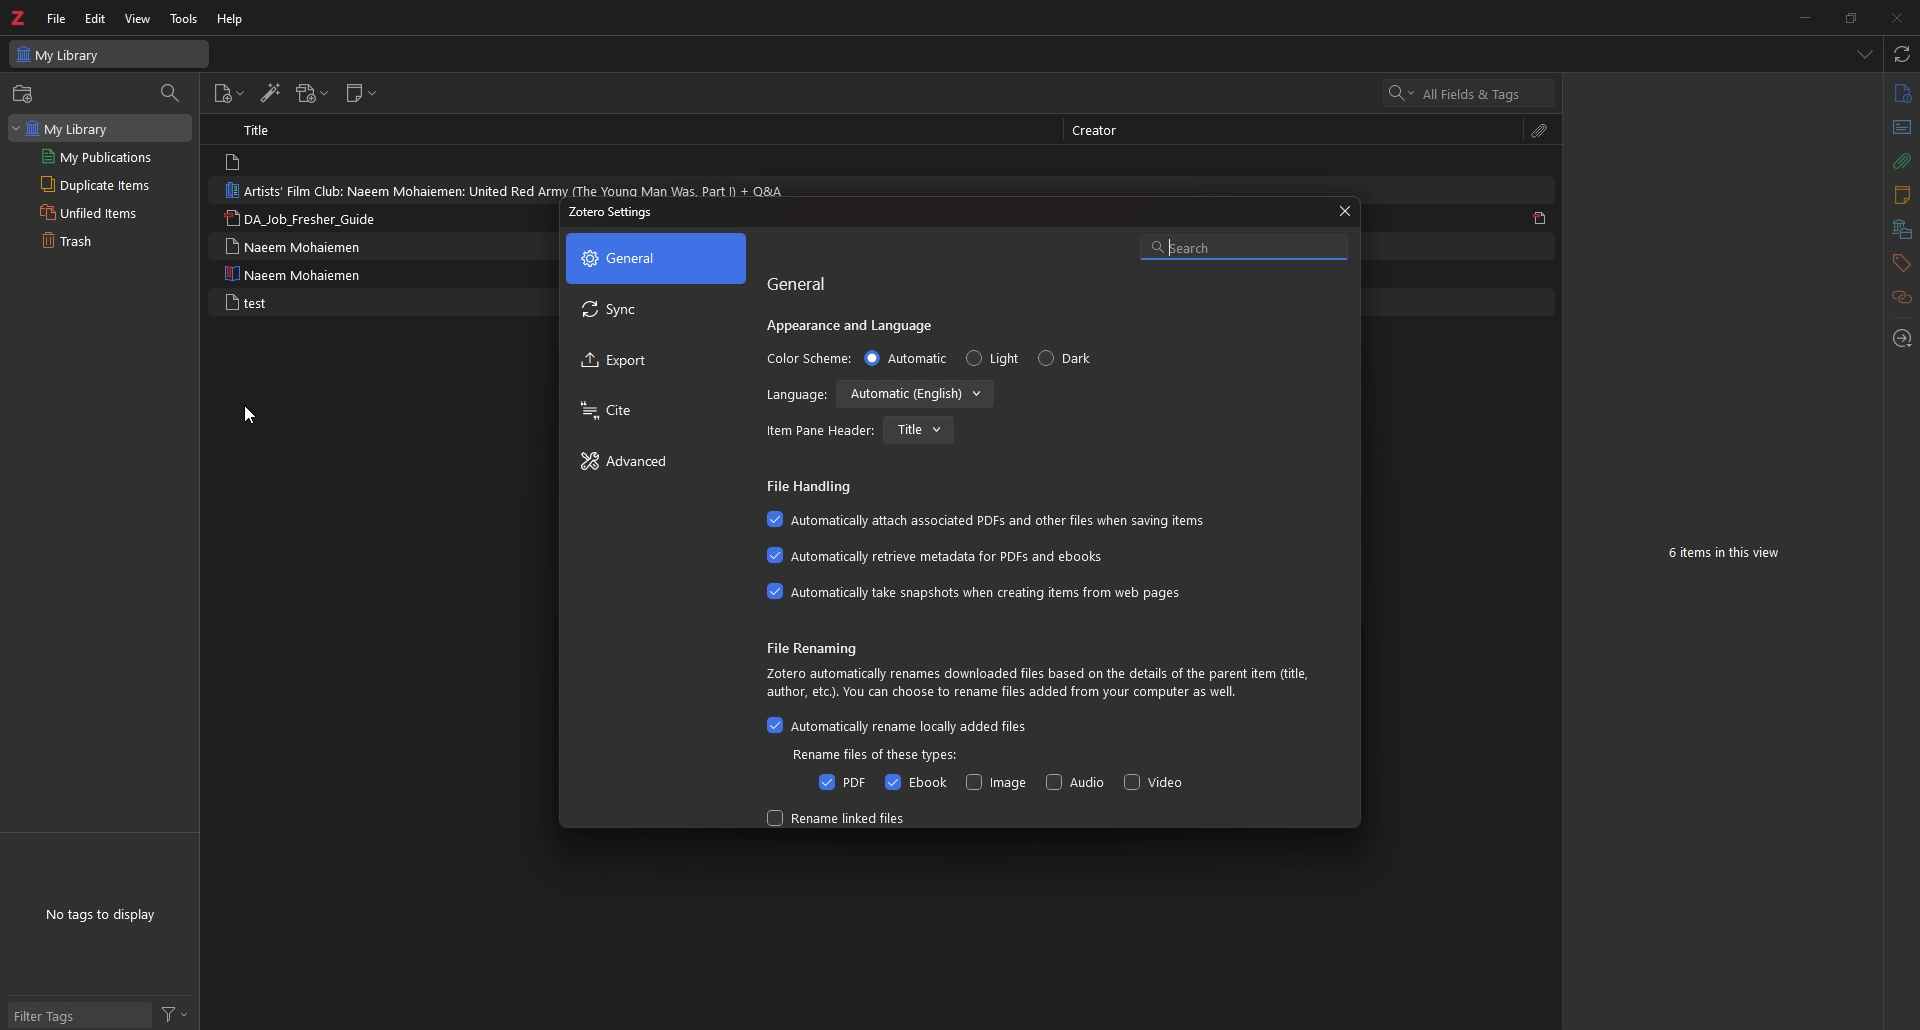 Image resolution: width=1920 pixels, height=1030 pixels. What do you see at coordinates (312, 218) in the screenshot?
I see `DA_Job,_Fresher_Guide` at bounding box center [312, 218].